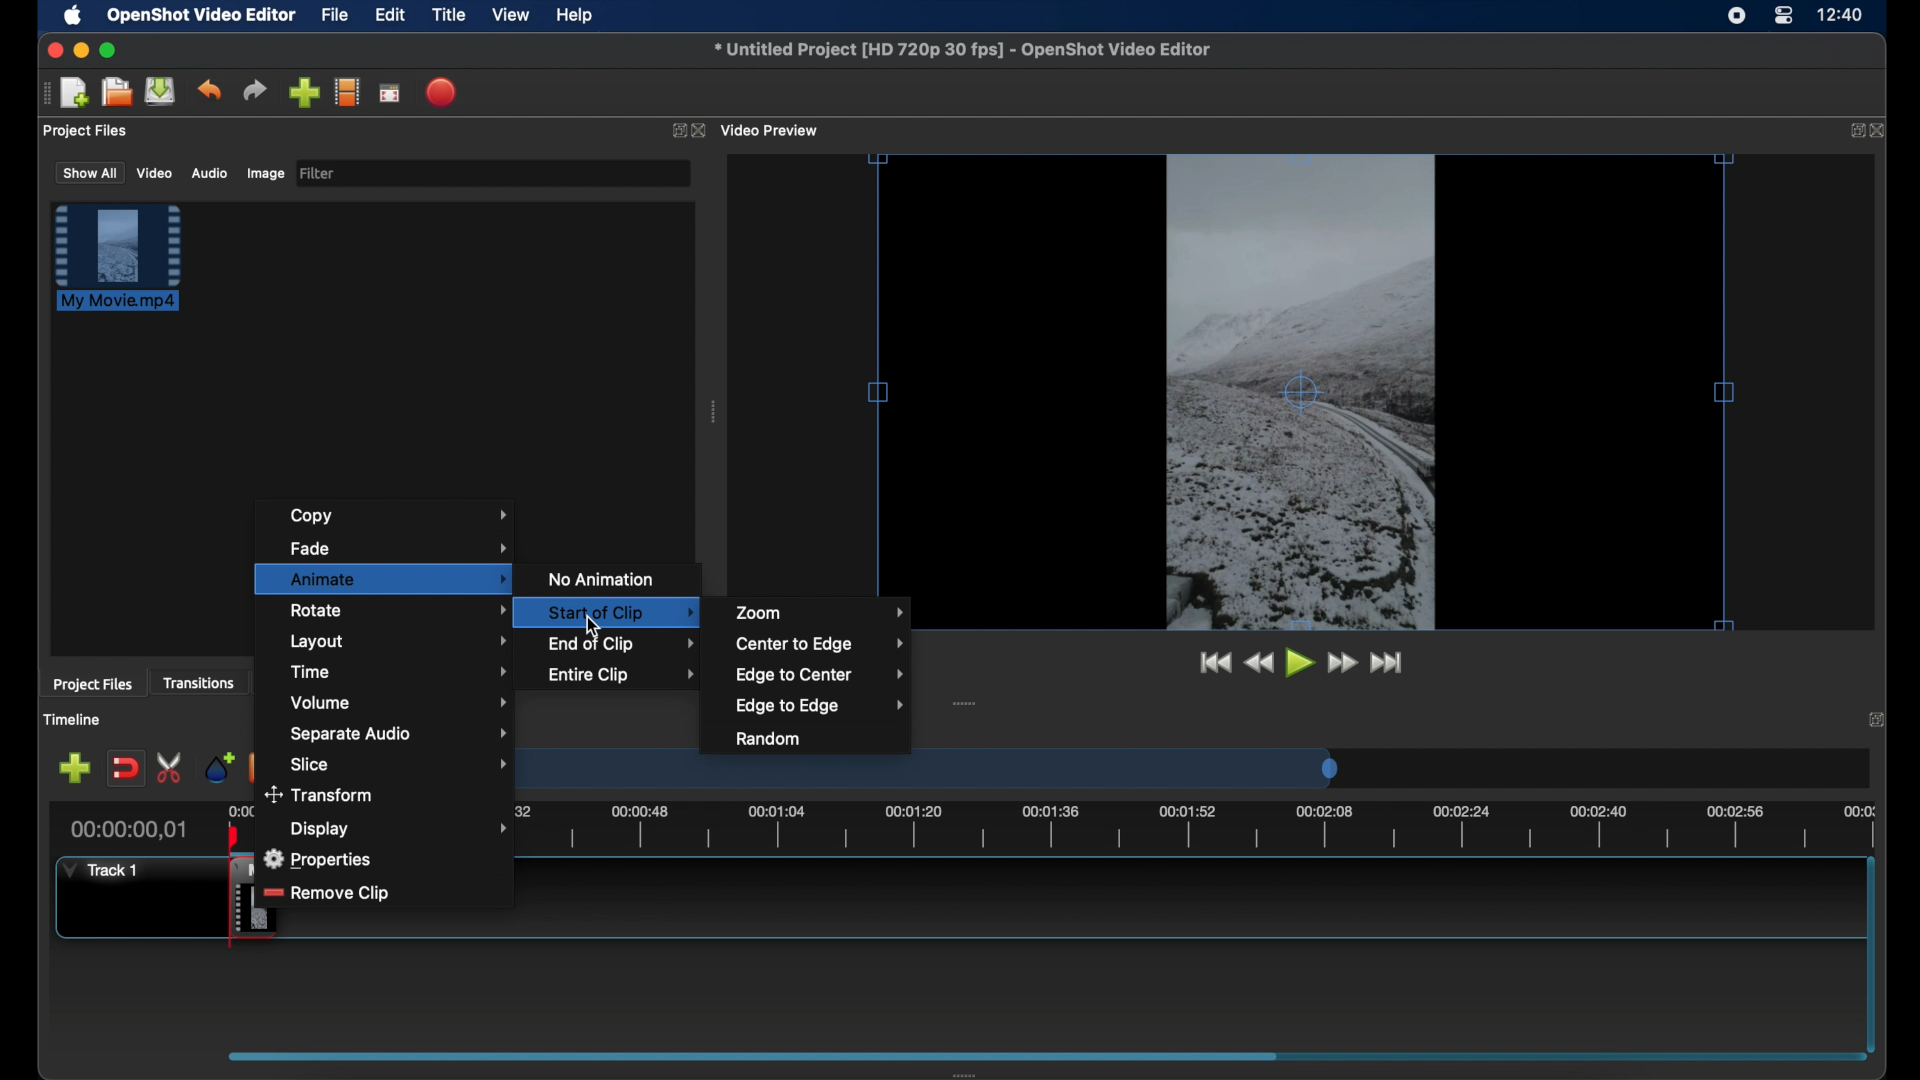 The width and height of the screenshot is (1920, 1080). Describe the element at coordinates (264, 174) in the screenshot. I see `image` at that location.